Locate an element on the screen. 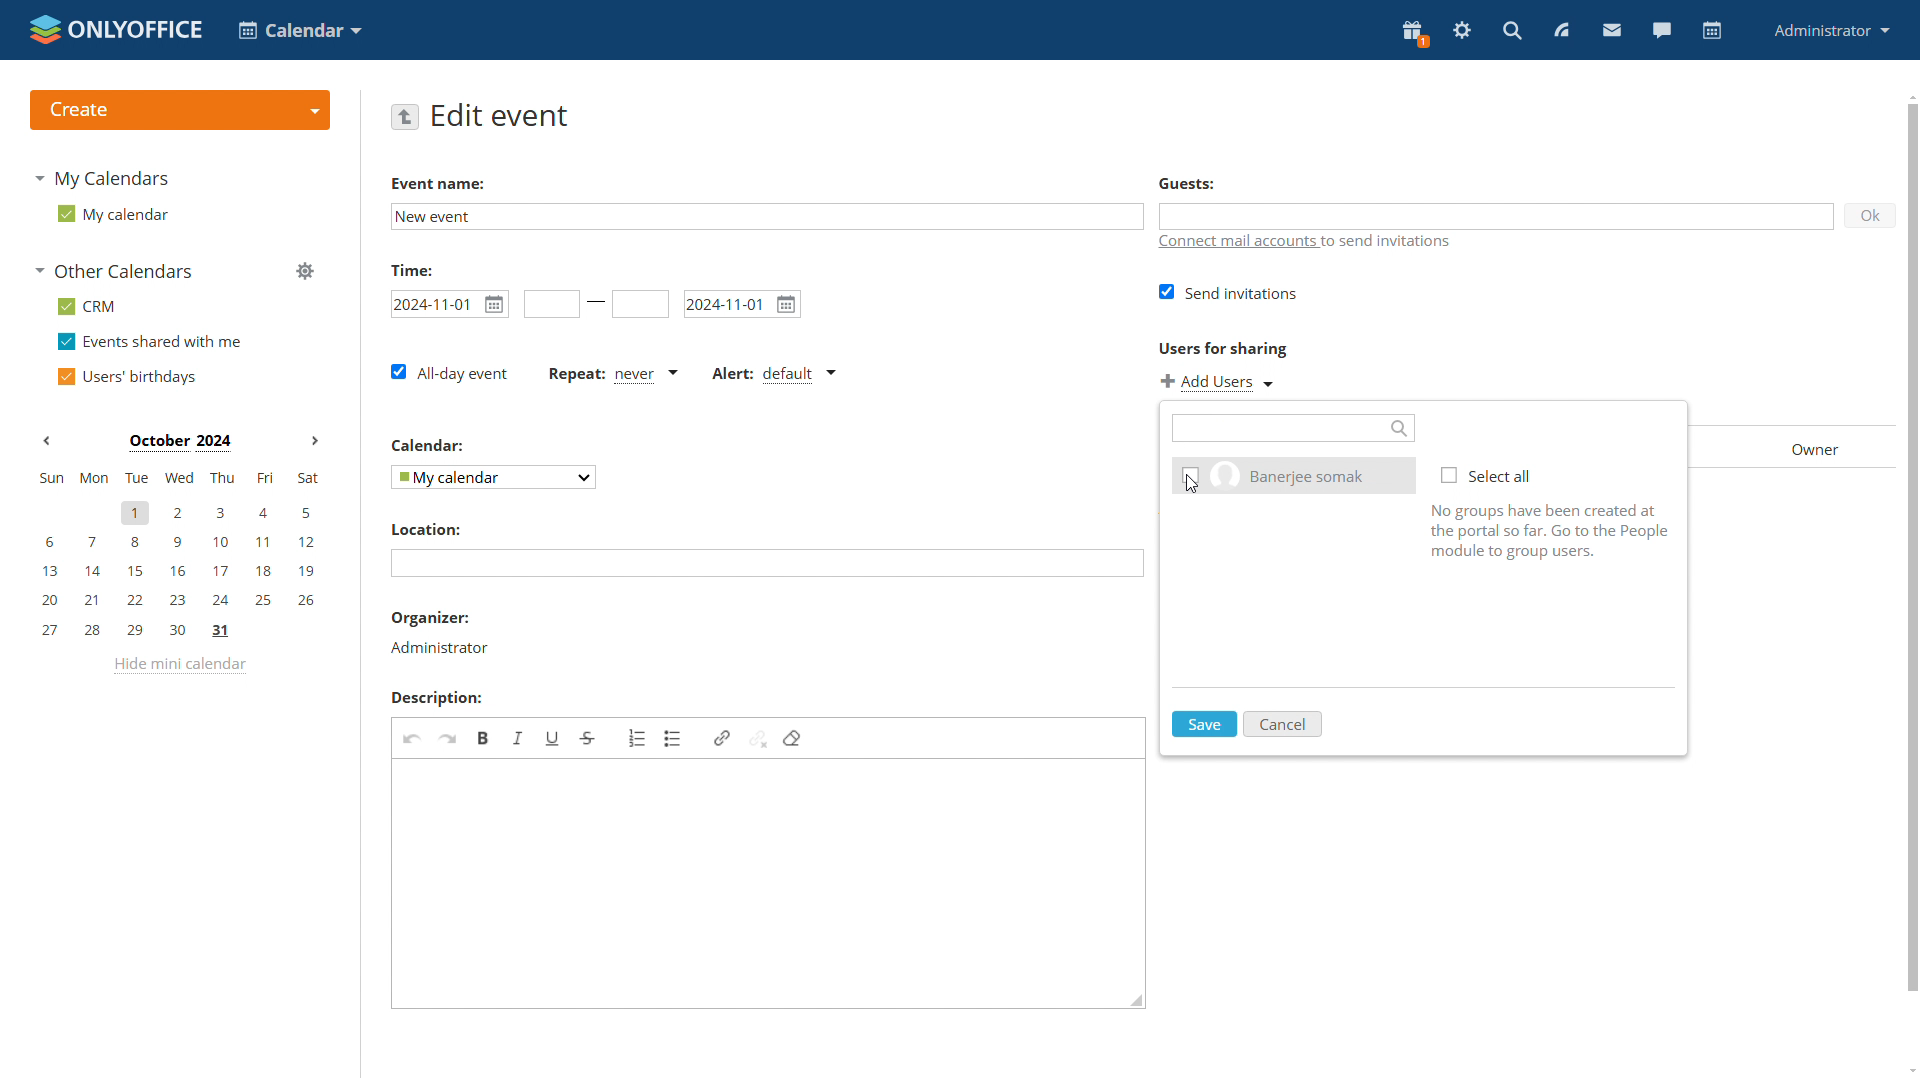 This screenshot has width=1920, height=1080. Next month is located at coordinates (311, 442).